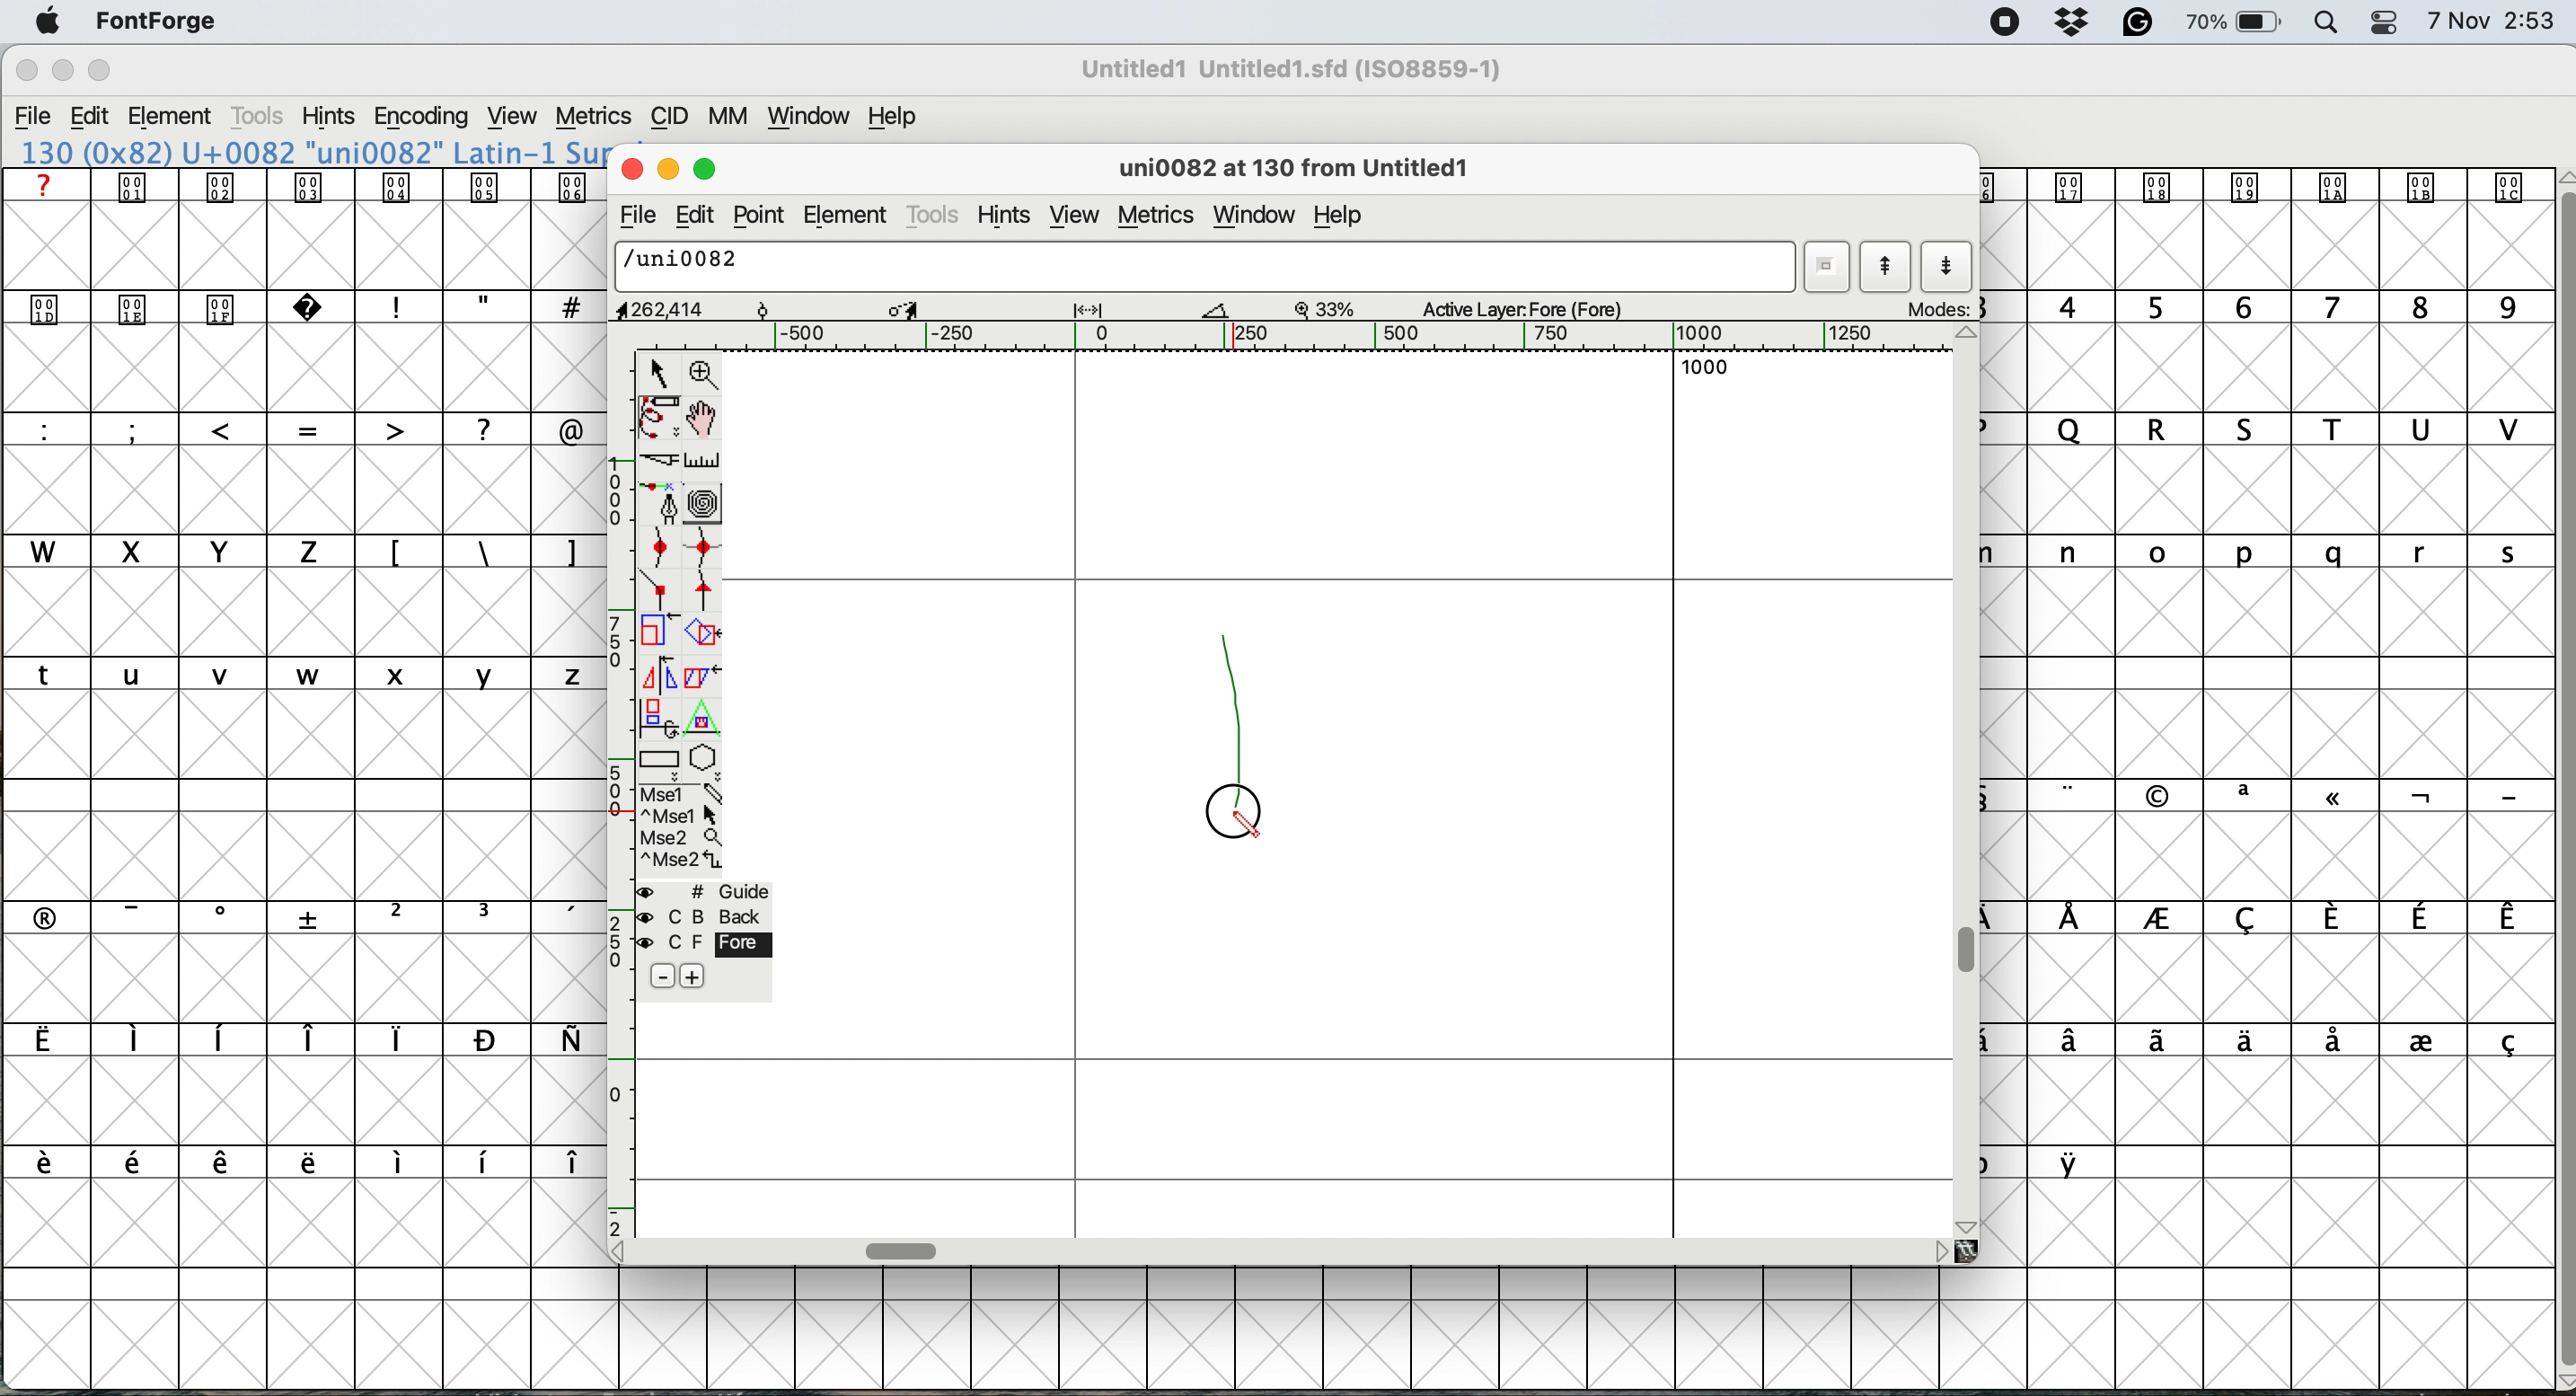  Describe the element at coordinates (706, 594) in the screenshot. I see `add a tangent point` at that location.